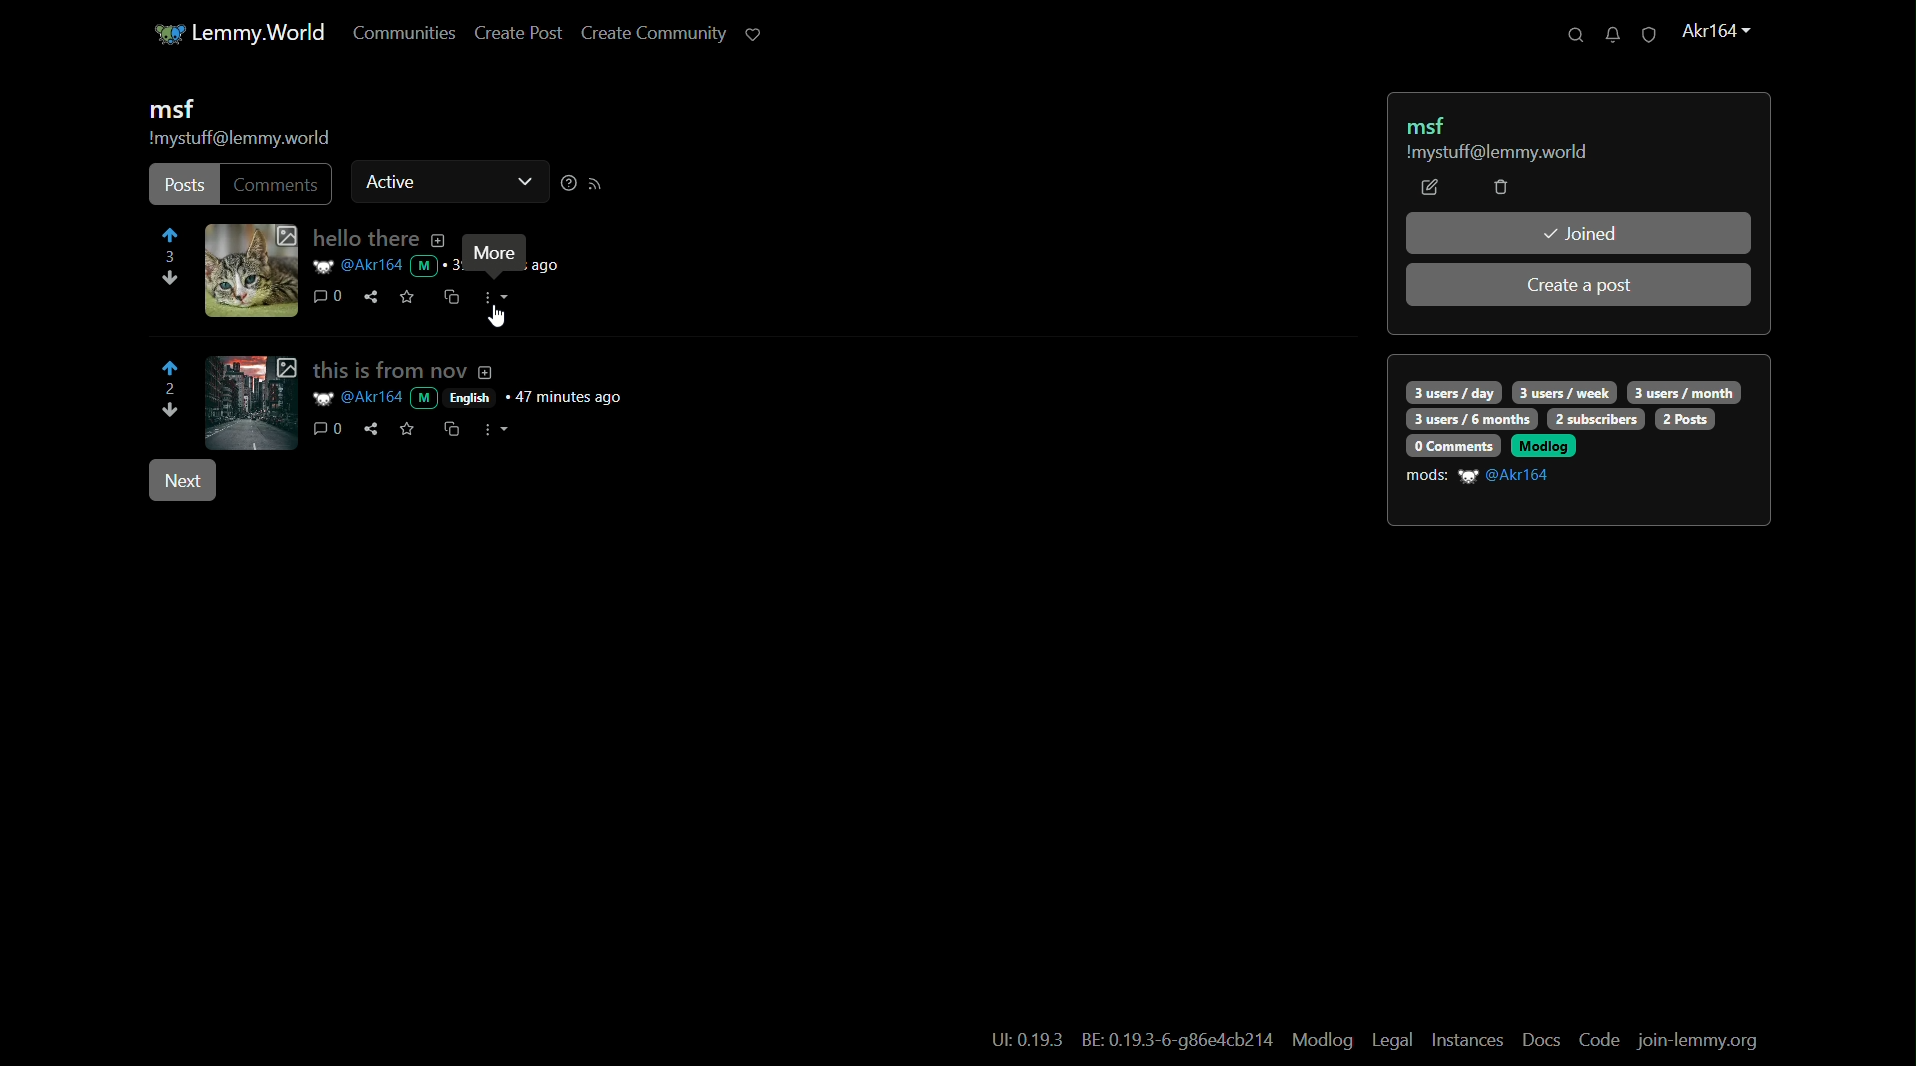 The height and width of the screenshot is (1066, 1916). I want to click on joined, so click(1579, 233).